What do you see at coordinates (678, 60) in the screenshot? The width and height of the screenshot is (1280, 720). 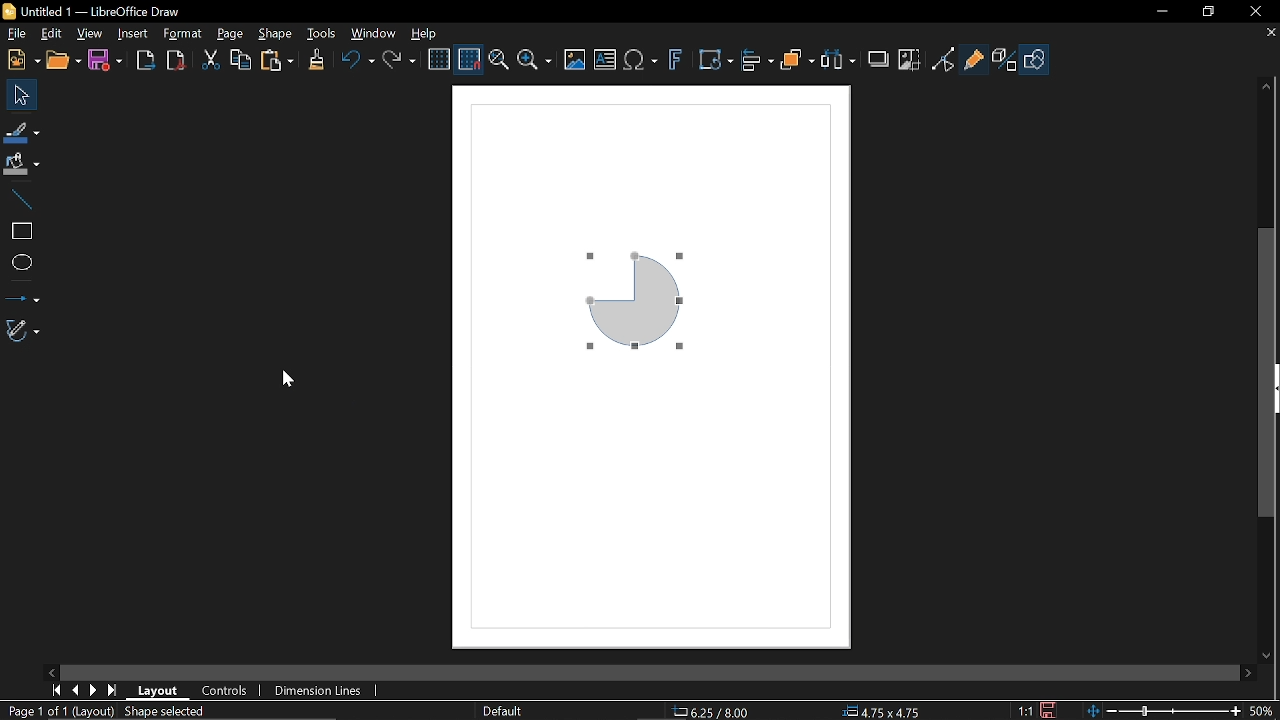 I see `Insert fontwork` at bounding box center [678, 60].